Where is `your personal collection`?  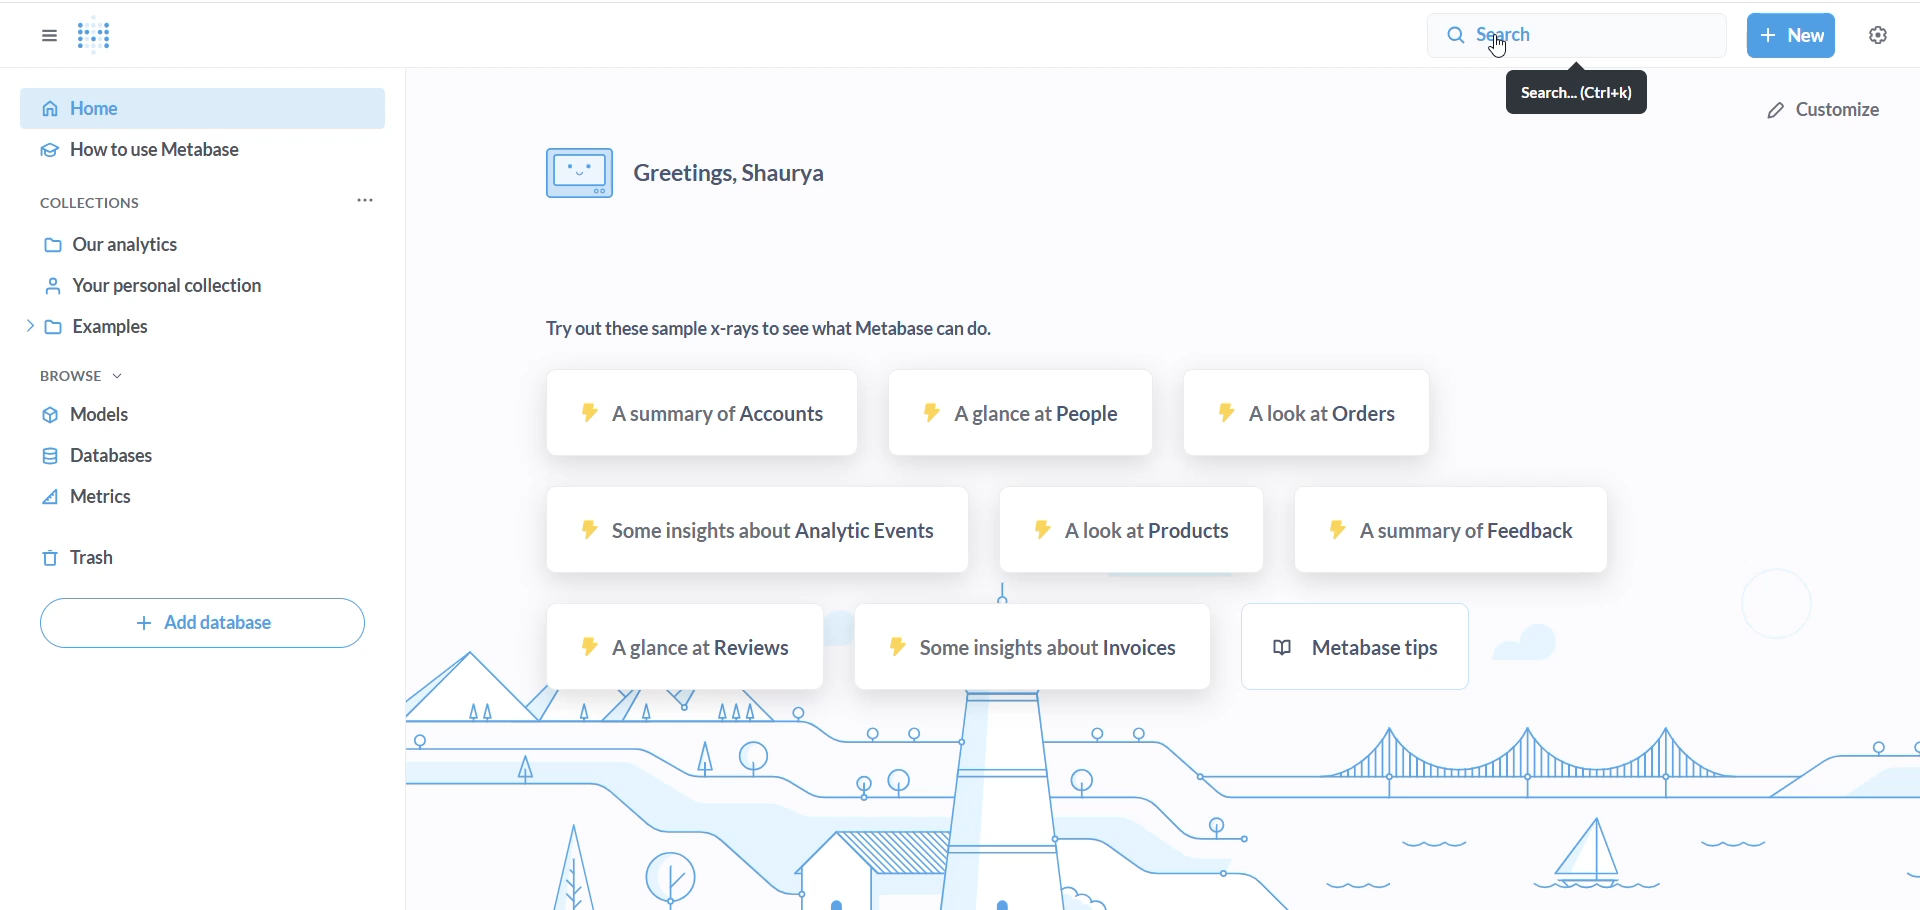
your personal collection is located at coordinates (205, 285).